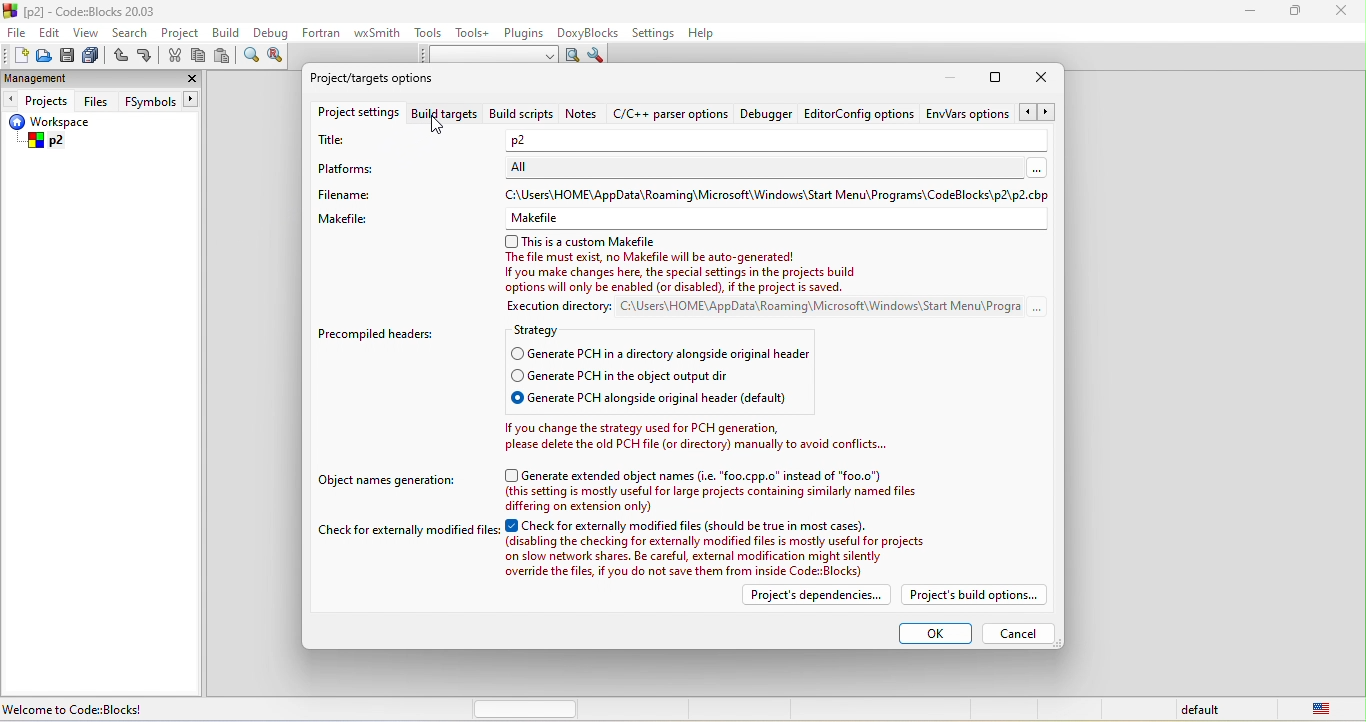  Describe the element at coordinates (710, 34) in the screenshot. I see `help` at that location.